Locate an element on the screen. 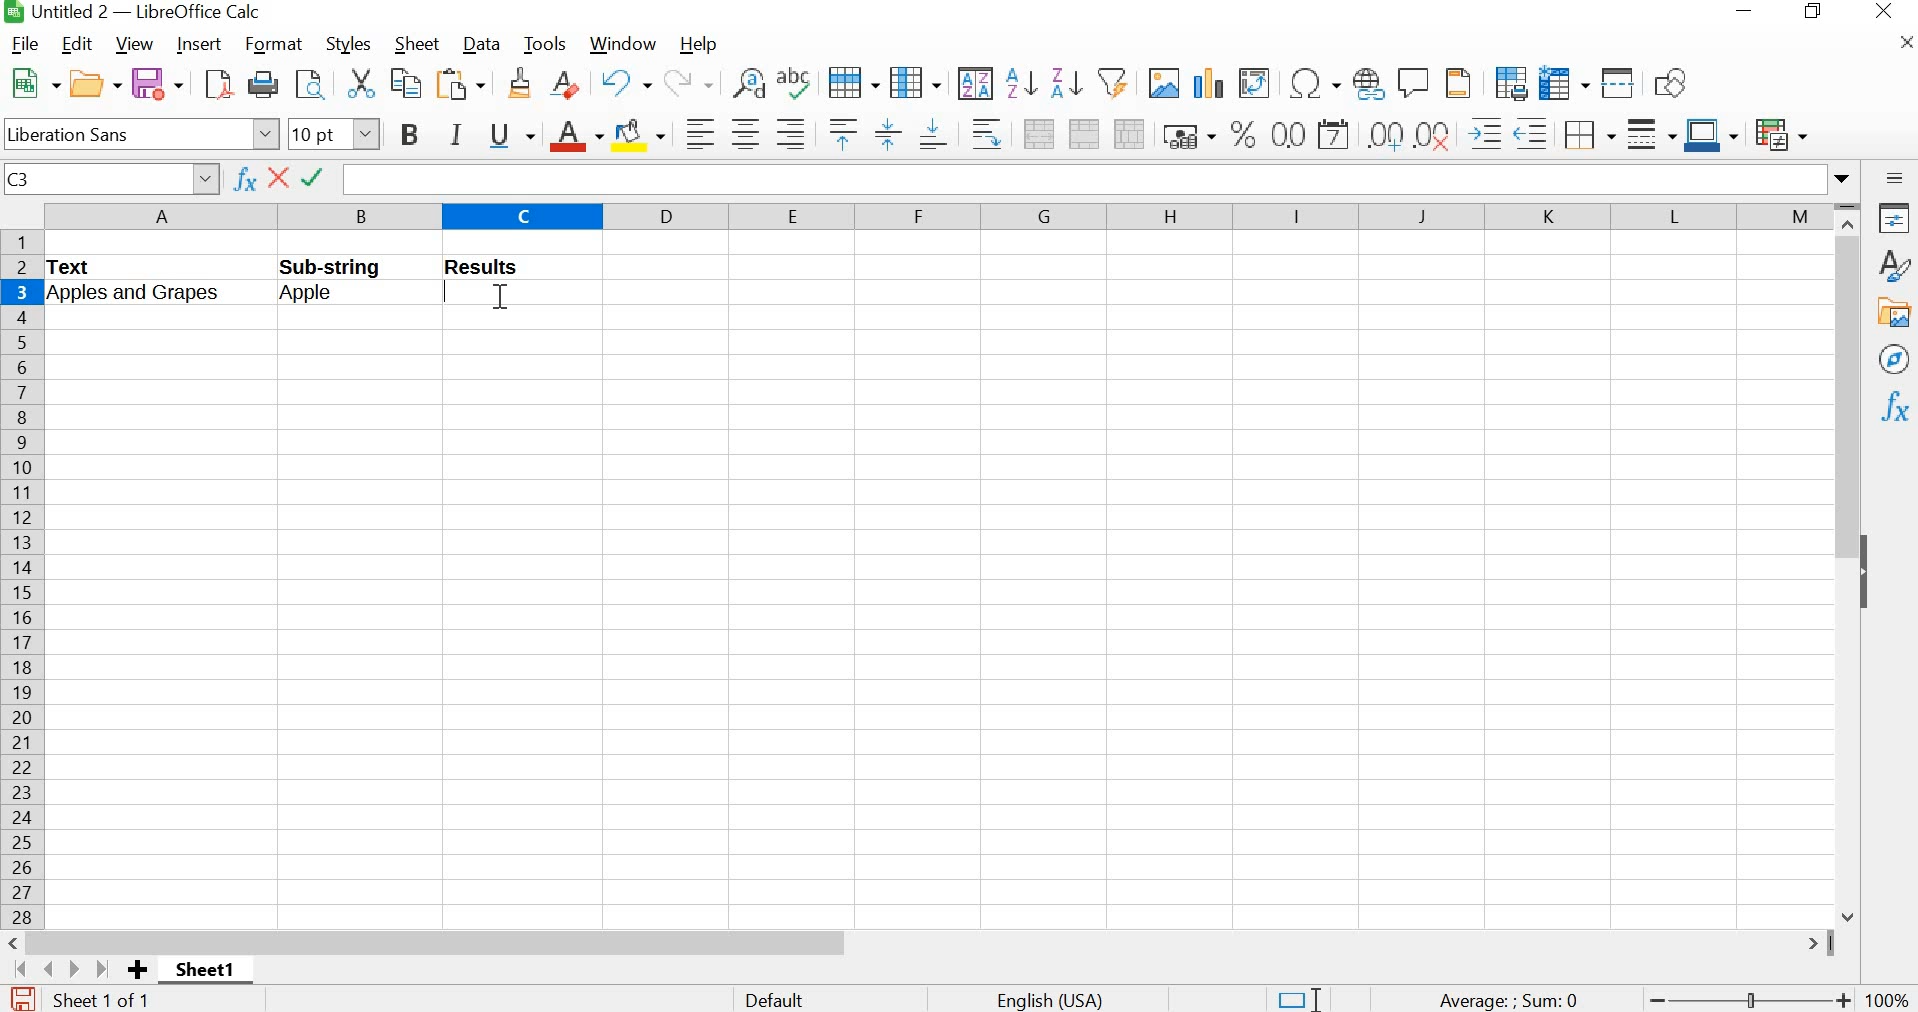  sort ascending is located at coordinates (1021, 83).